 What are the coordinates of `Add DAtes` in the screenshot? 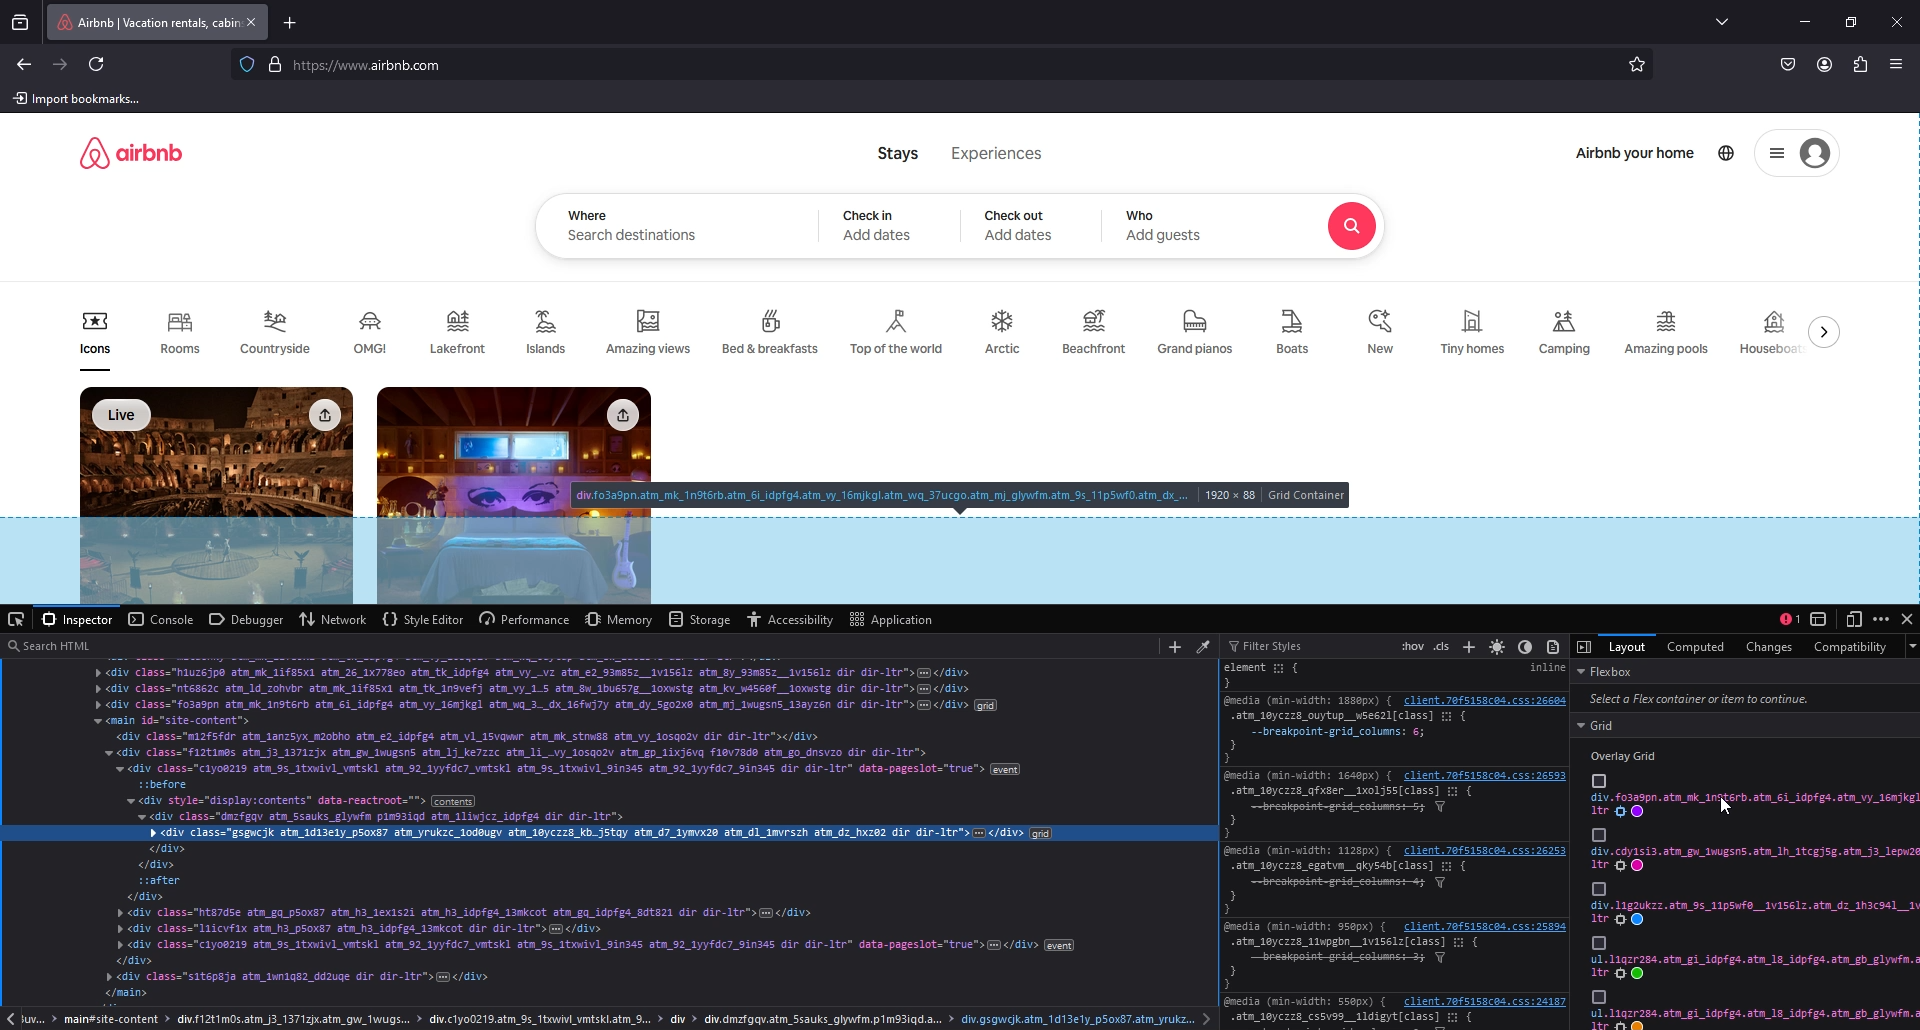 It's located at (880, 235).